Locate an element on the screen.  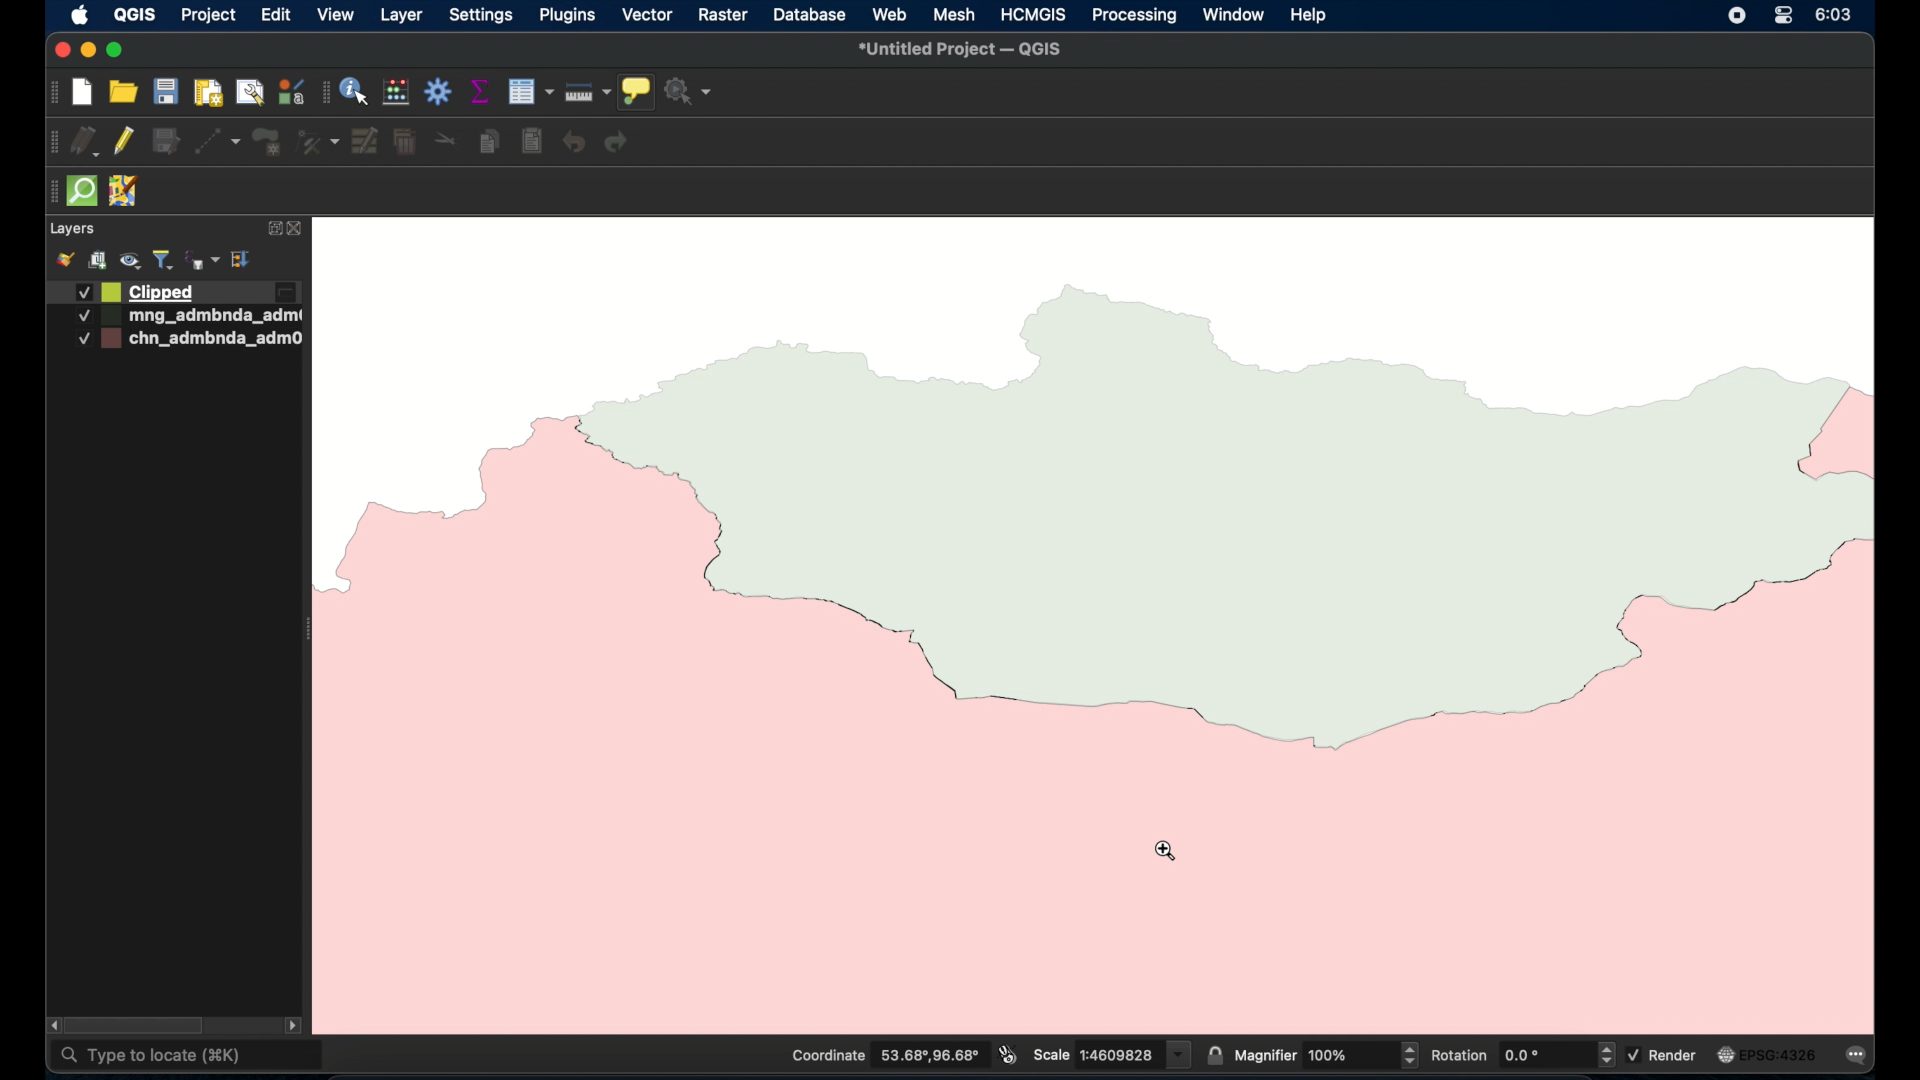
redo is located at coordinates (617, 142).